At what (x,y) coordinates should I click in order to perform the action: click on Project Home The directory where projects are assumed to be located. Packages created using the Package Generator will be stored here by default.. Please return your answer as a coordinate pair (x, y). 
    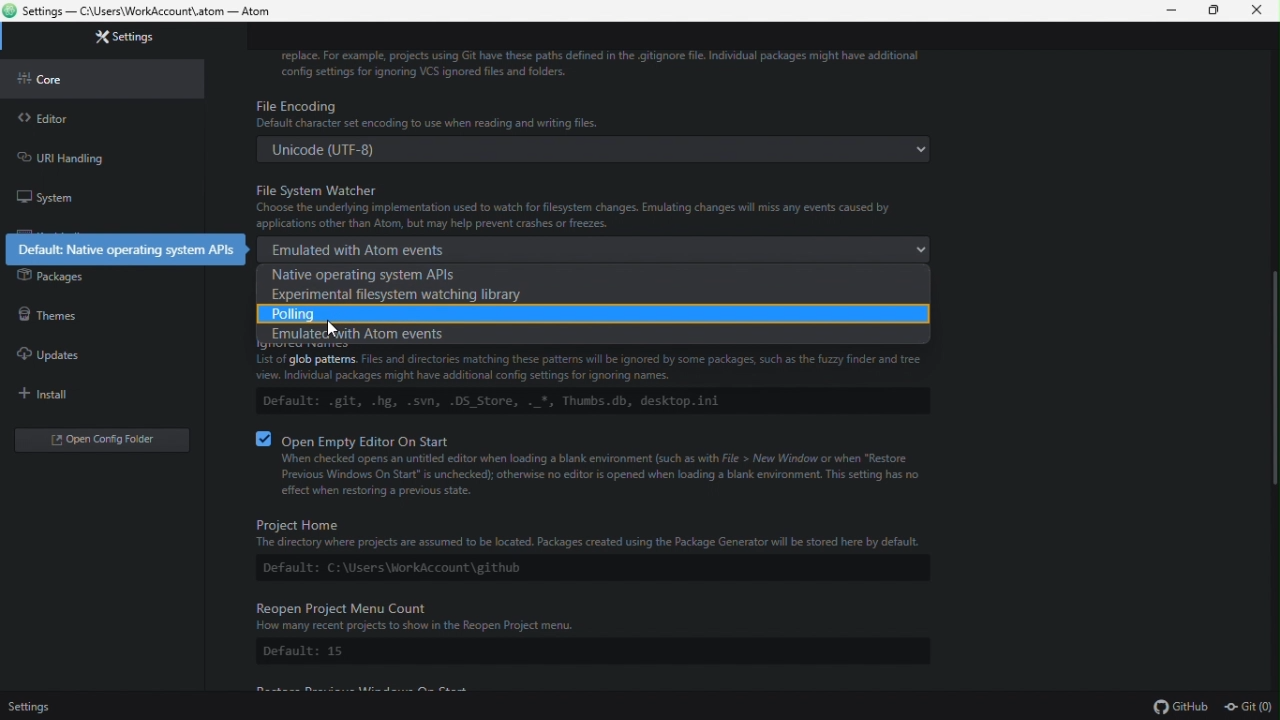
    Looking at the image, I should click on (586, 532).